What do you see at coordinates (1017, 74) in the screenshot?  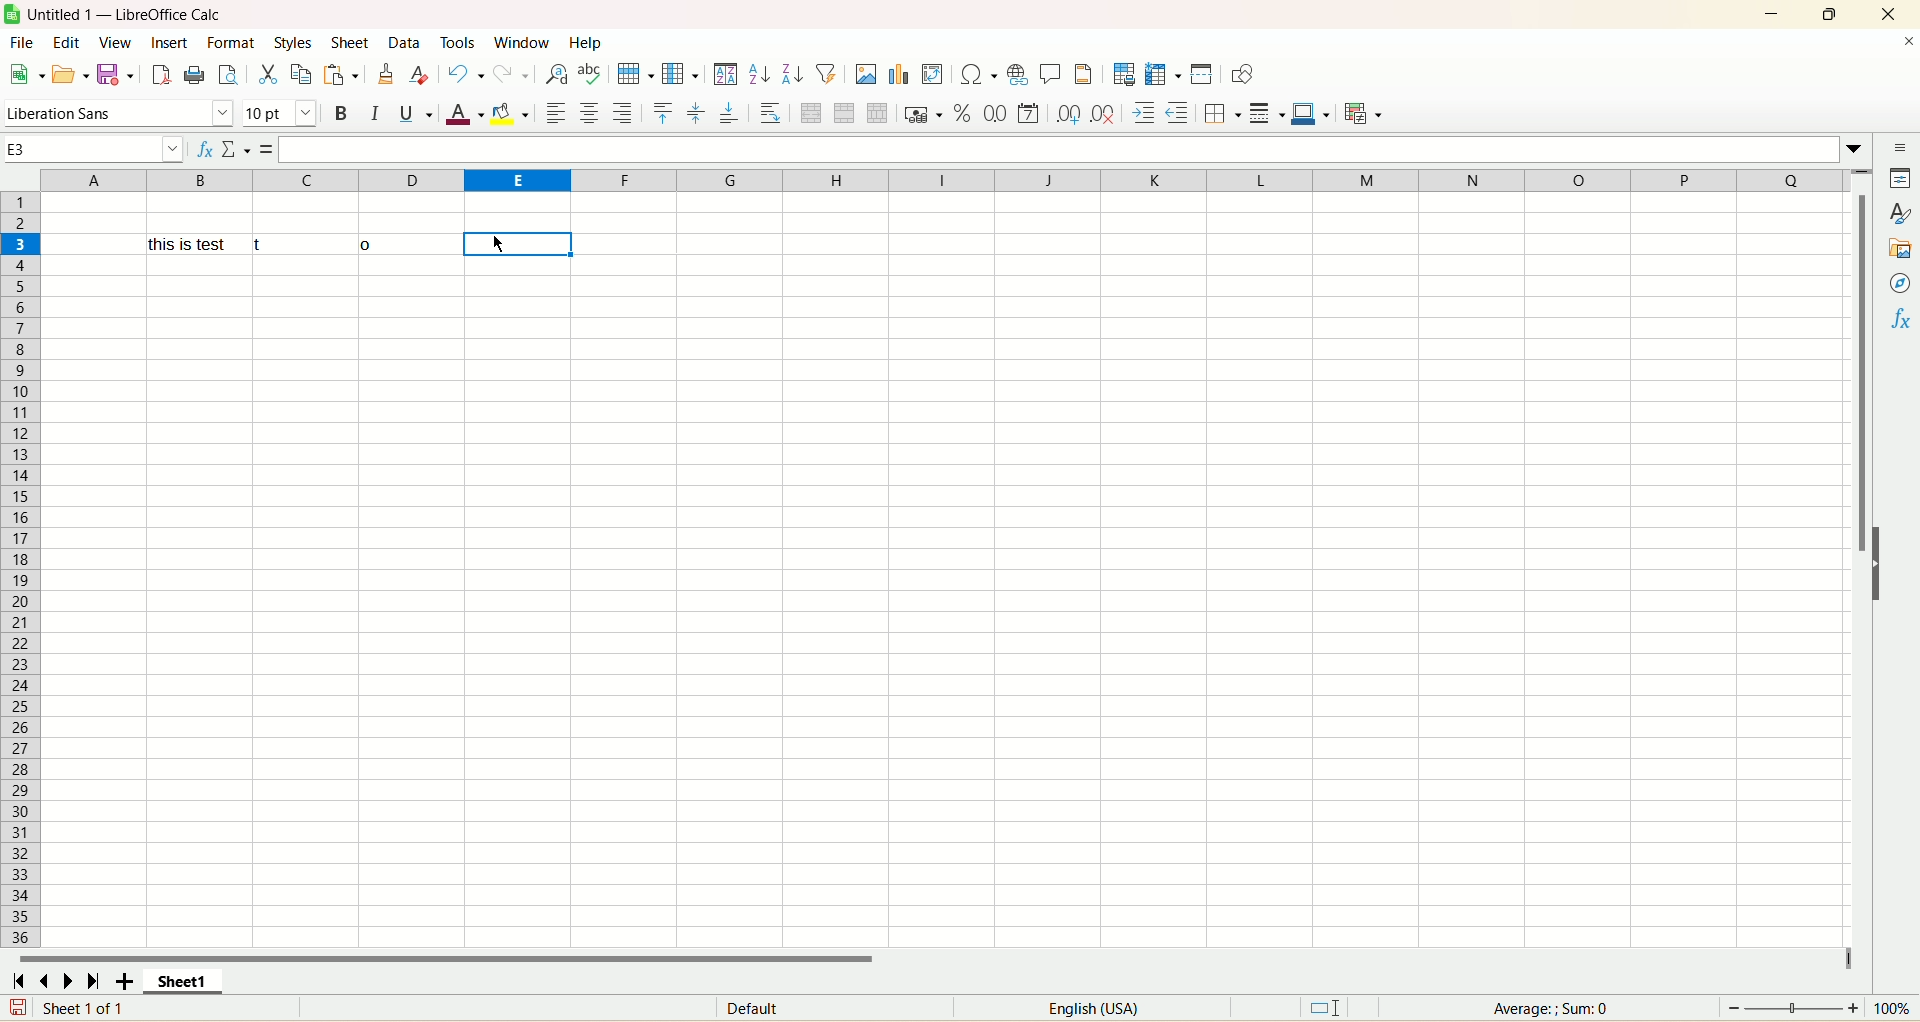 I see `insert hyperlink` at bounding box center [1017, 74].